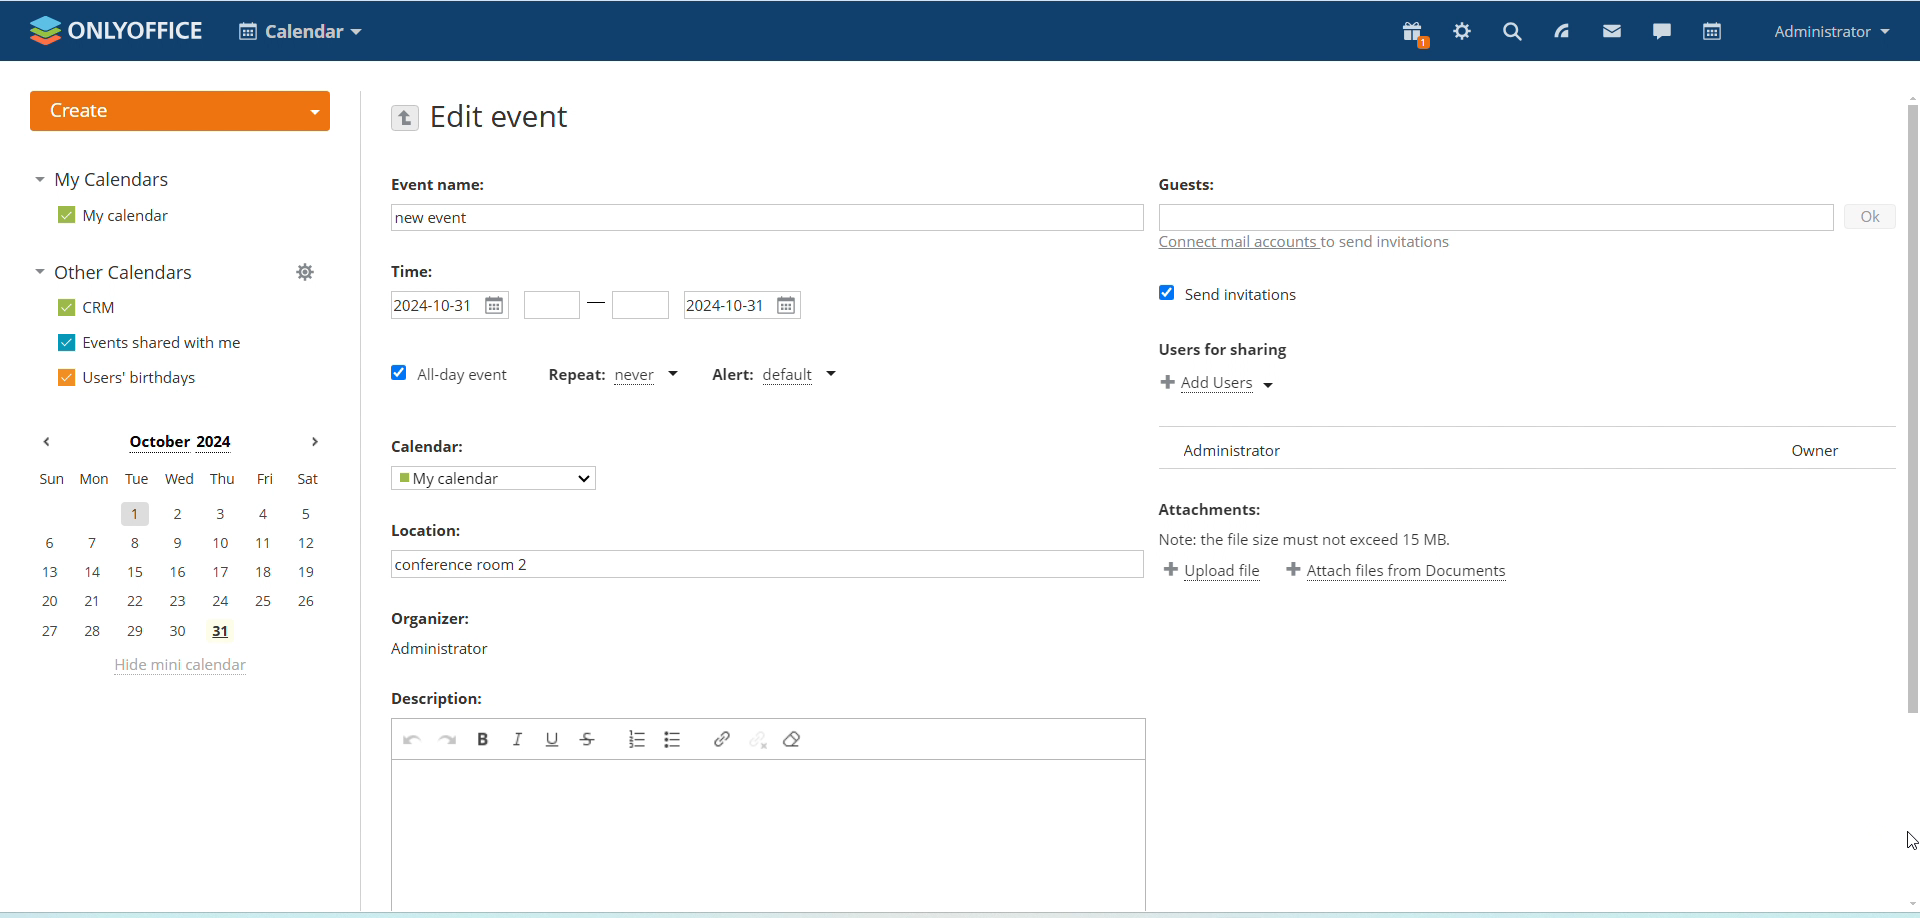 This screenshot has width=1920, height=918. Describe the element at coordinates (106, 178) in the screenshot. I see `my calendars` at that location.